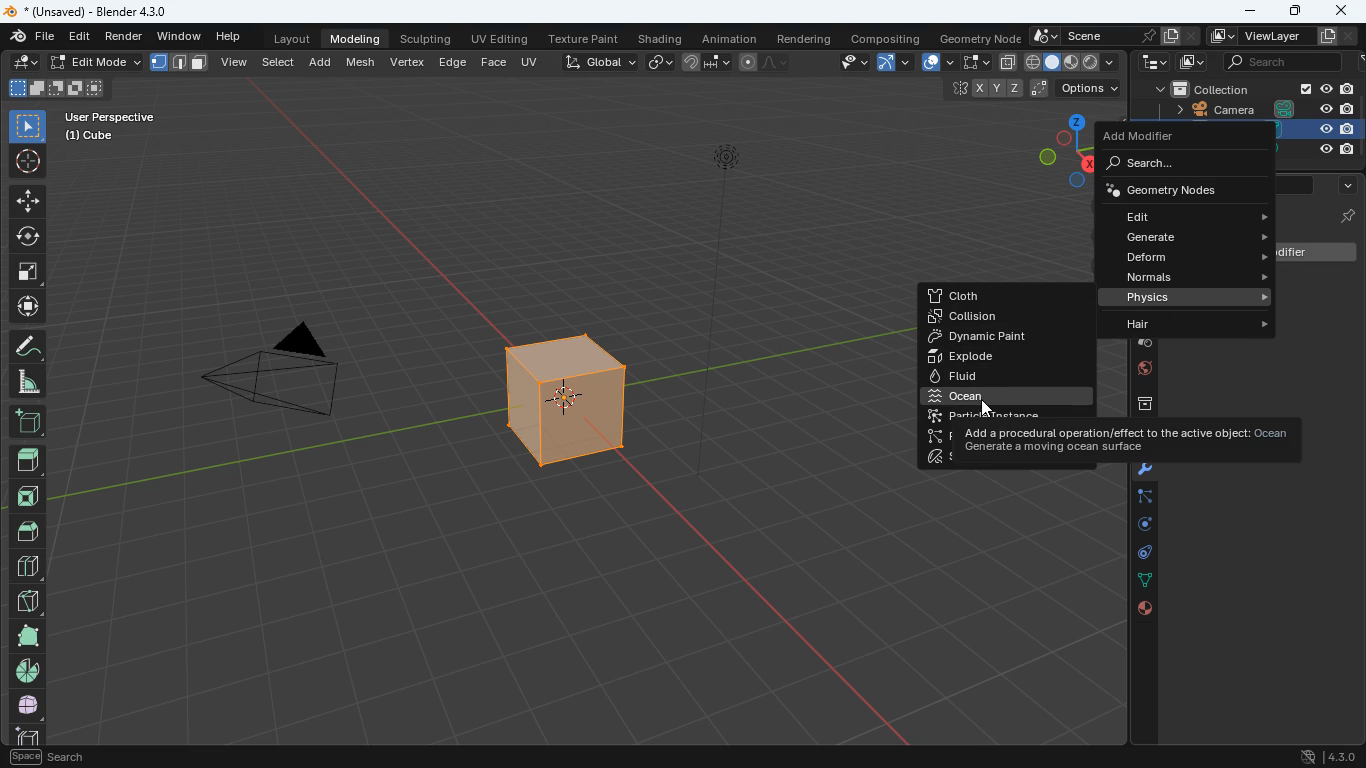 This screenshot has width=1366, height=768. I want to click on pie, so click(30, 671).